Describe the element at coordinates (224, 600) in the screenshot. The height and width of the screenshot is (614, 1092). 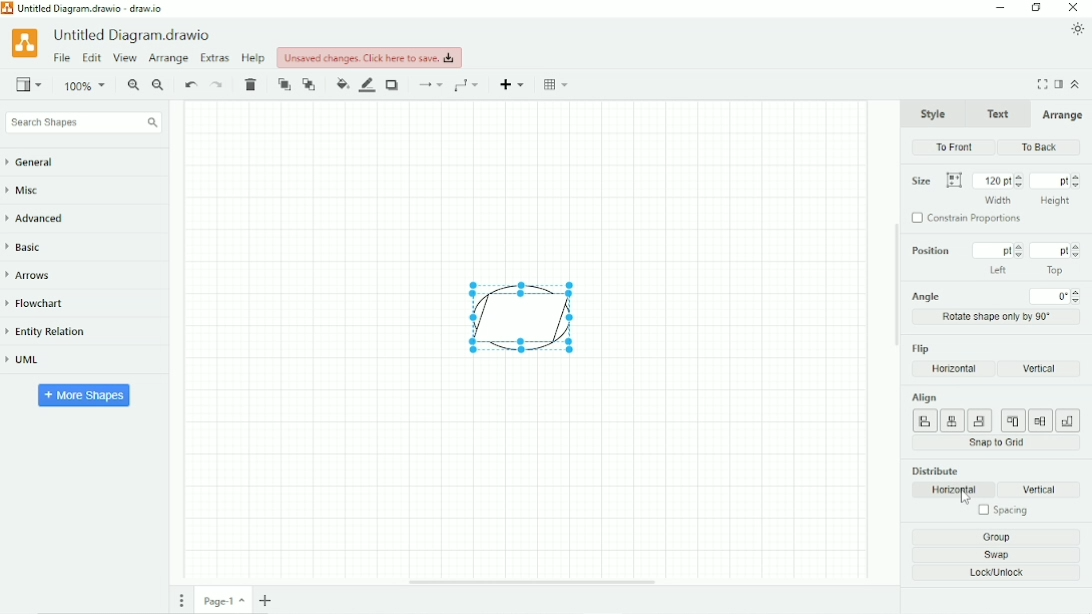
I see `Current page` at that location.